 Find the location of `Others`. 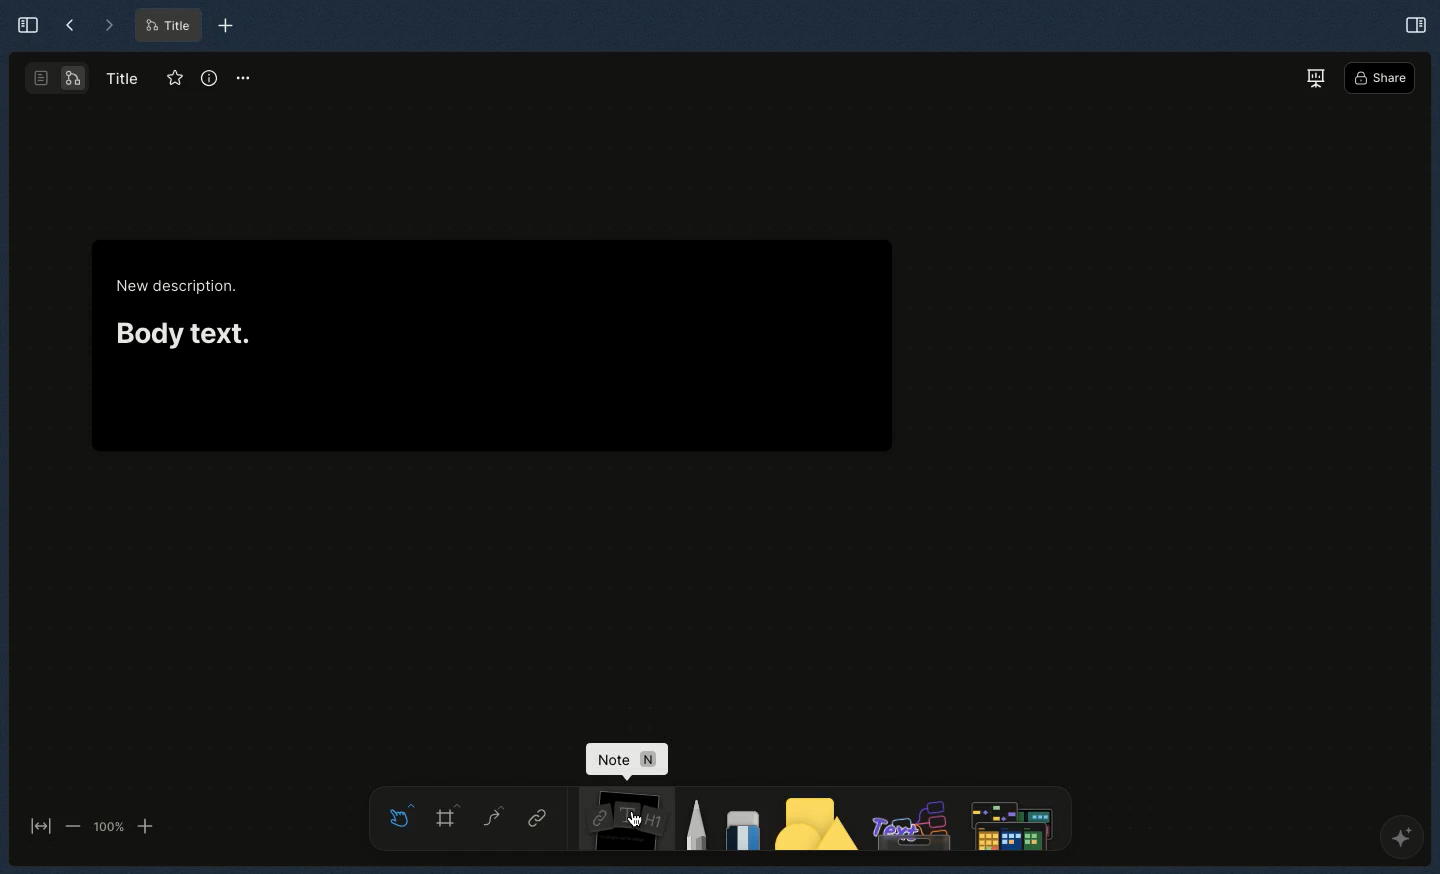

Others is located at coordinates (909, 820).